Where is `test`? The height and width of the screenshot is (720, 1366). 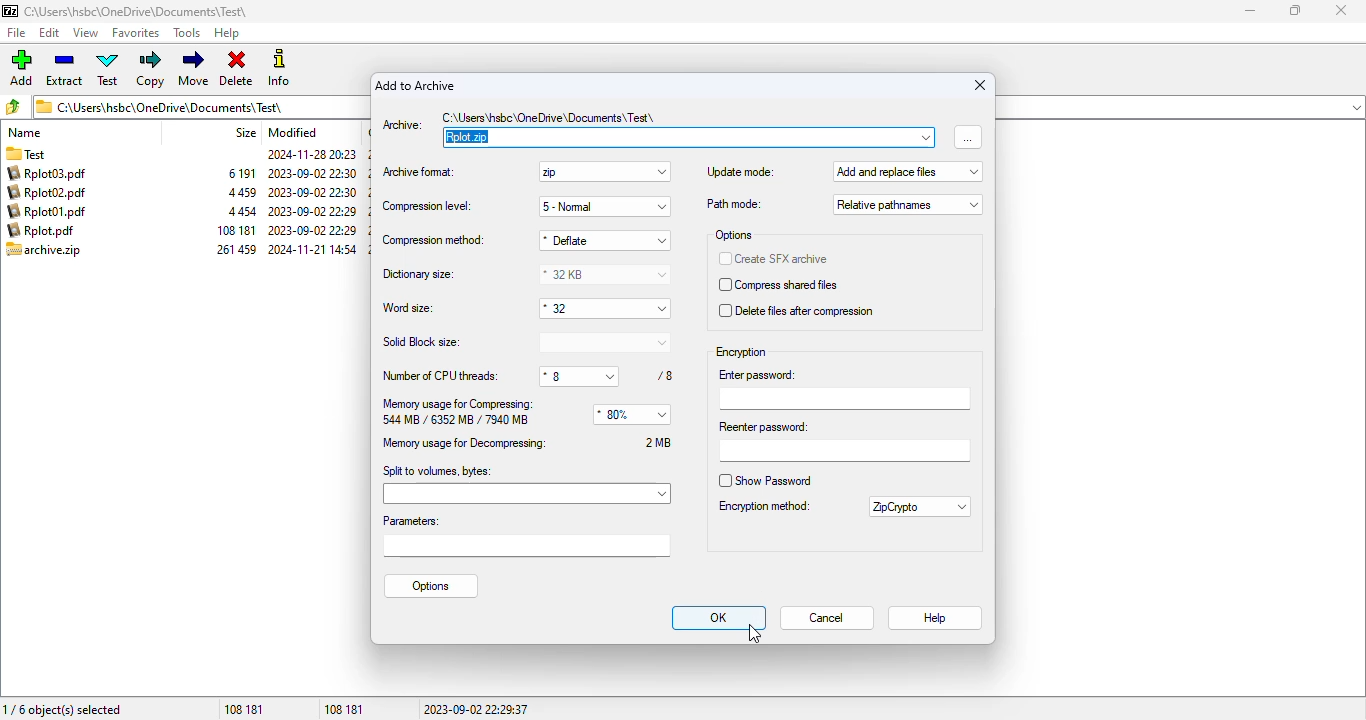 test is located at coordinates (109, 69).